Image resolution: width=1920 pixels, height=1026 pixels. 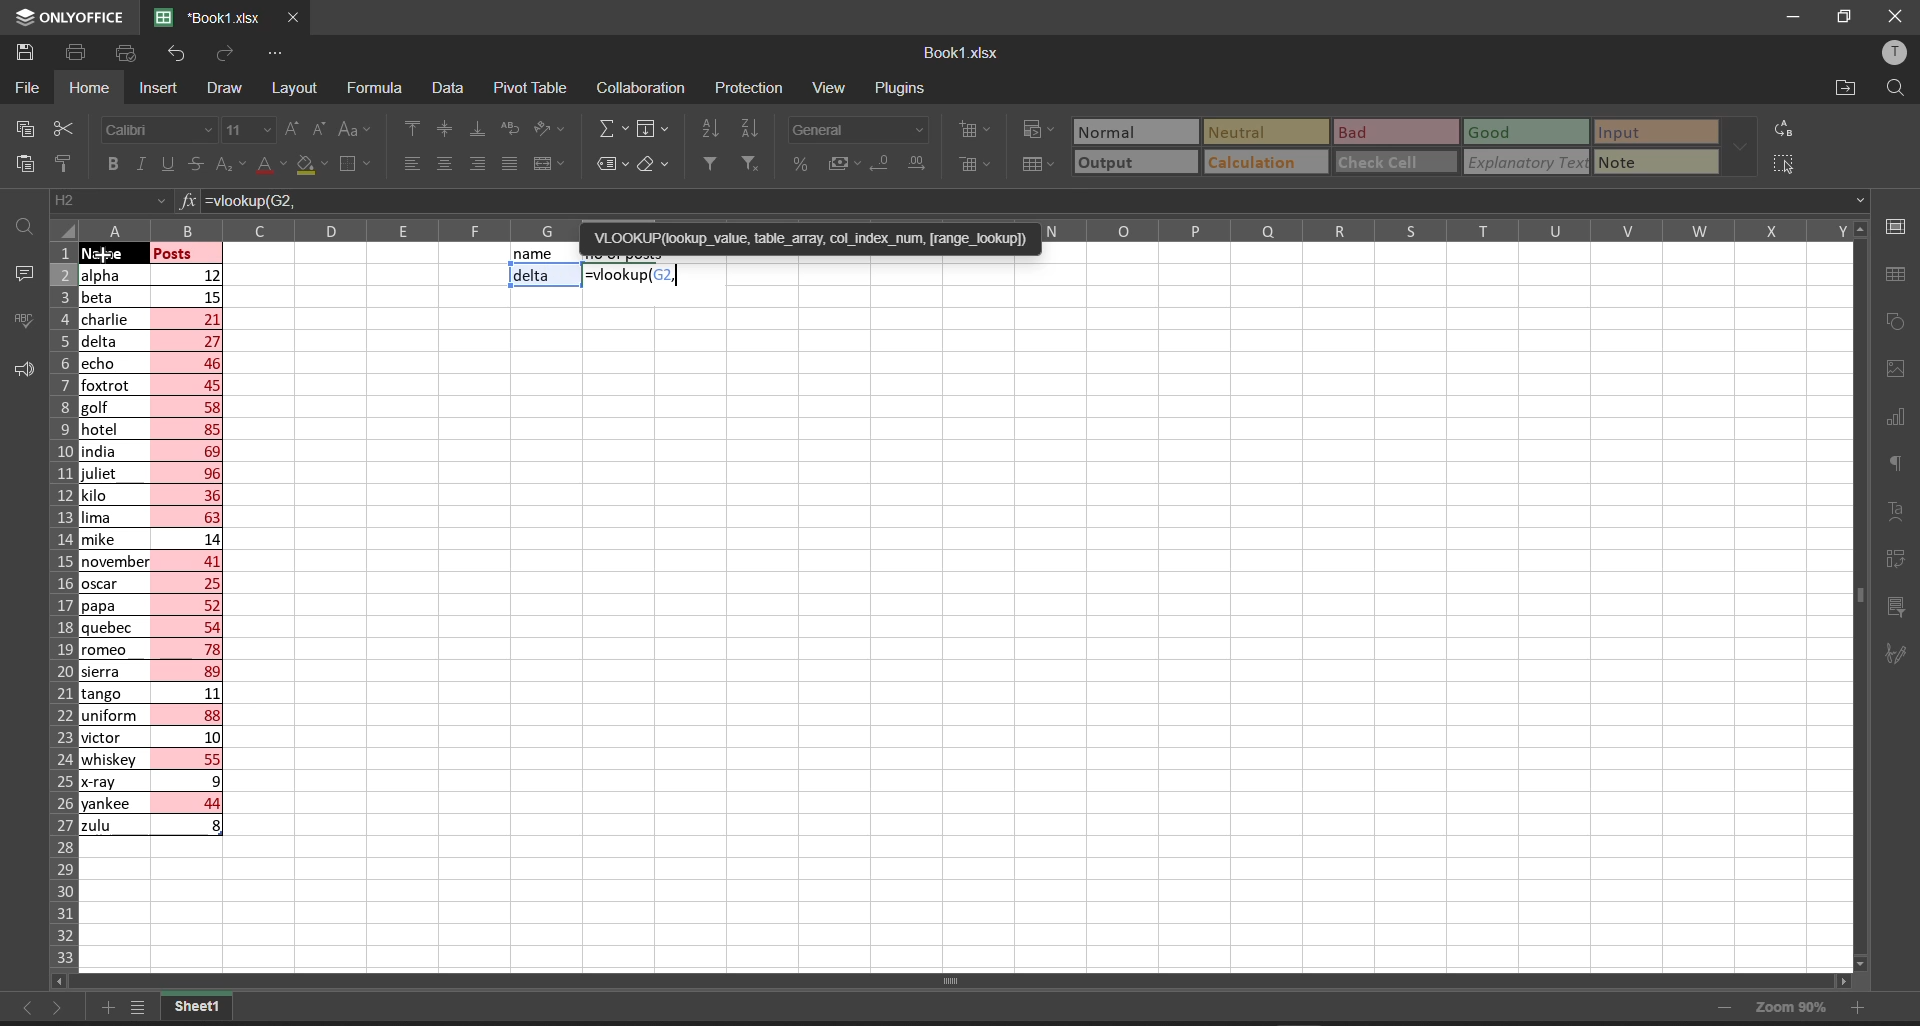 I want to click on close workbook, so click(x=294, y=18).